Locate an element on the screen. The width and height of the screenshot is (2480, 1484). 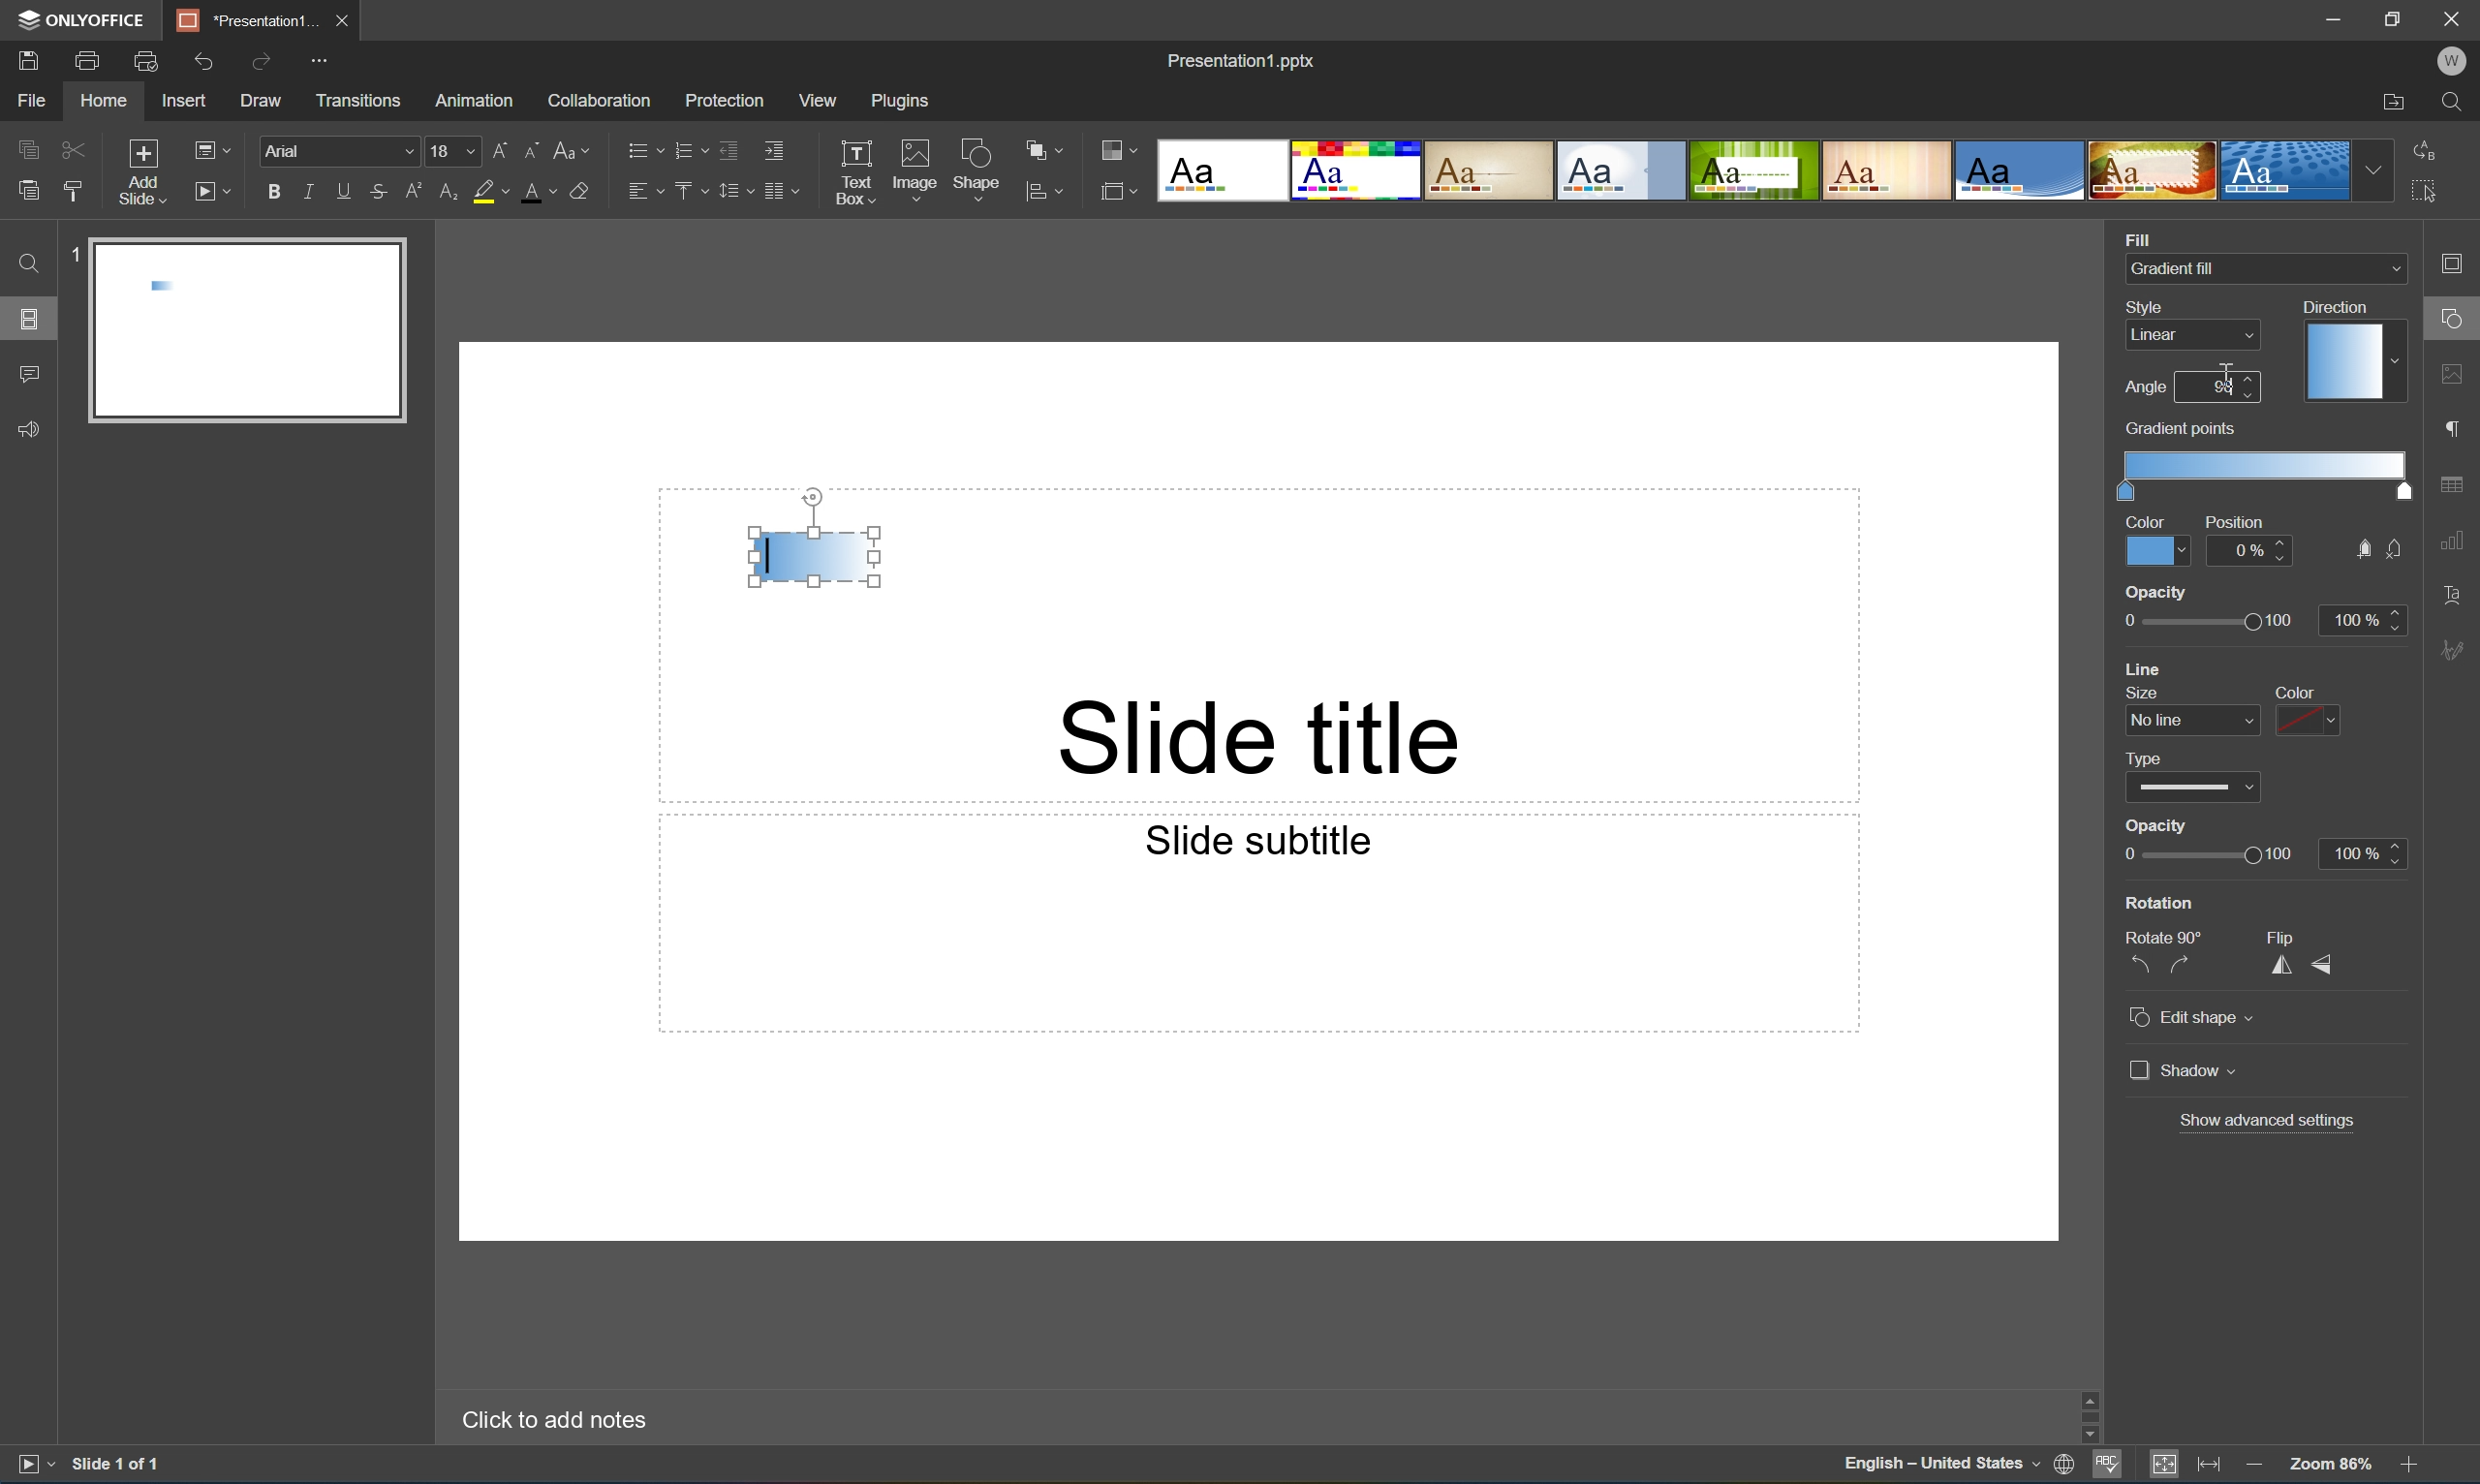
Feedback & Support is located at coordinates (31, 428).